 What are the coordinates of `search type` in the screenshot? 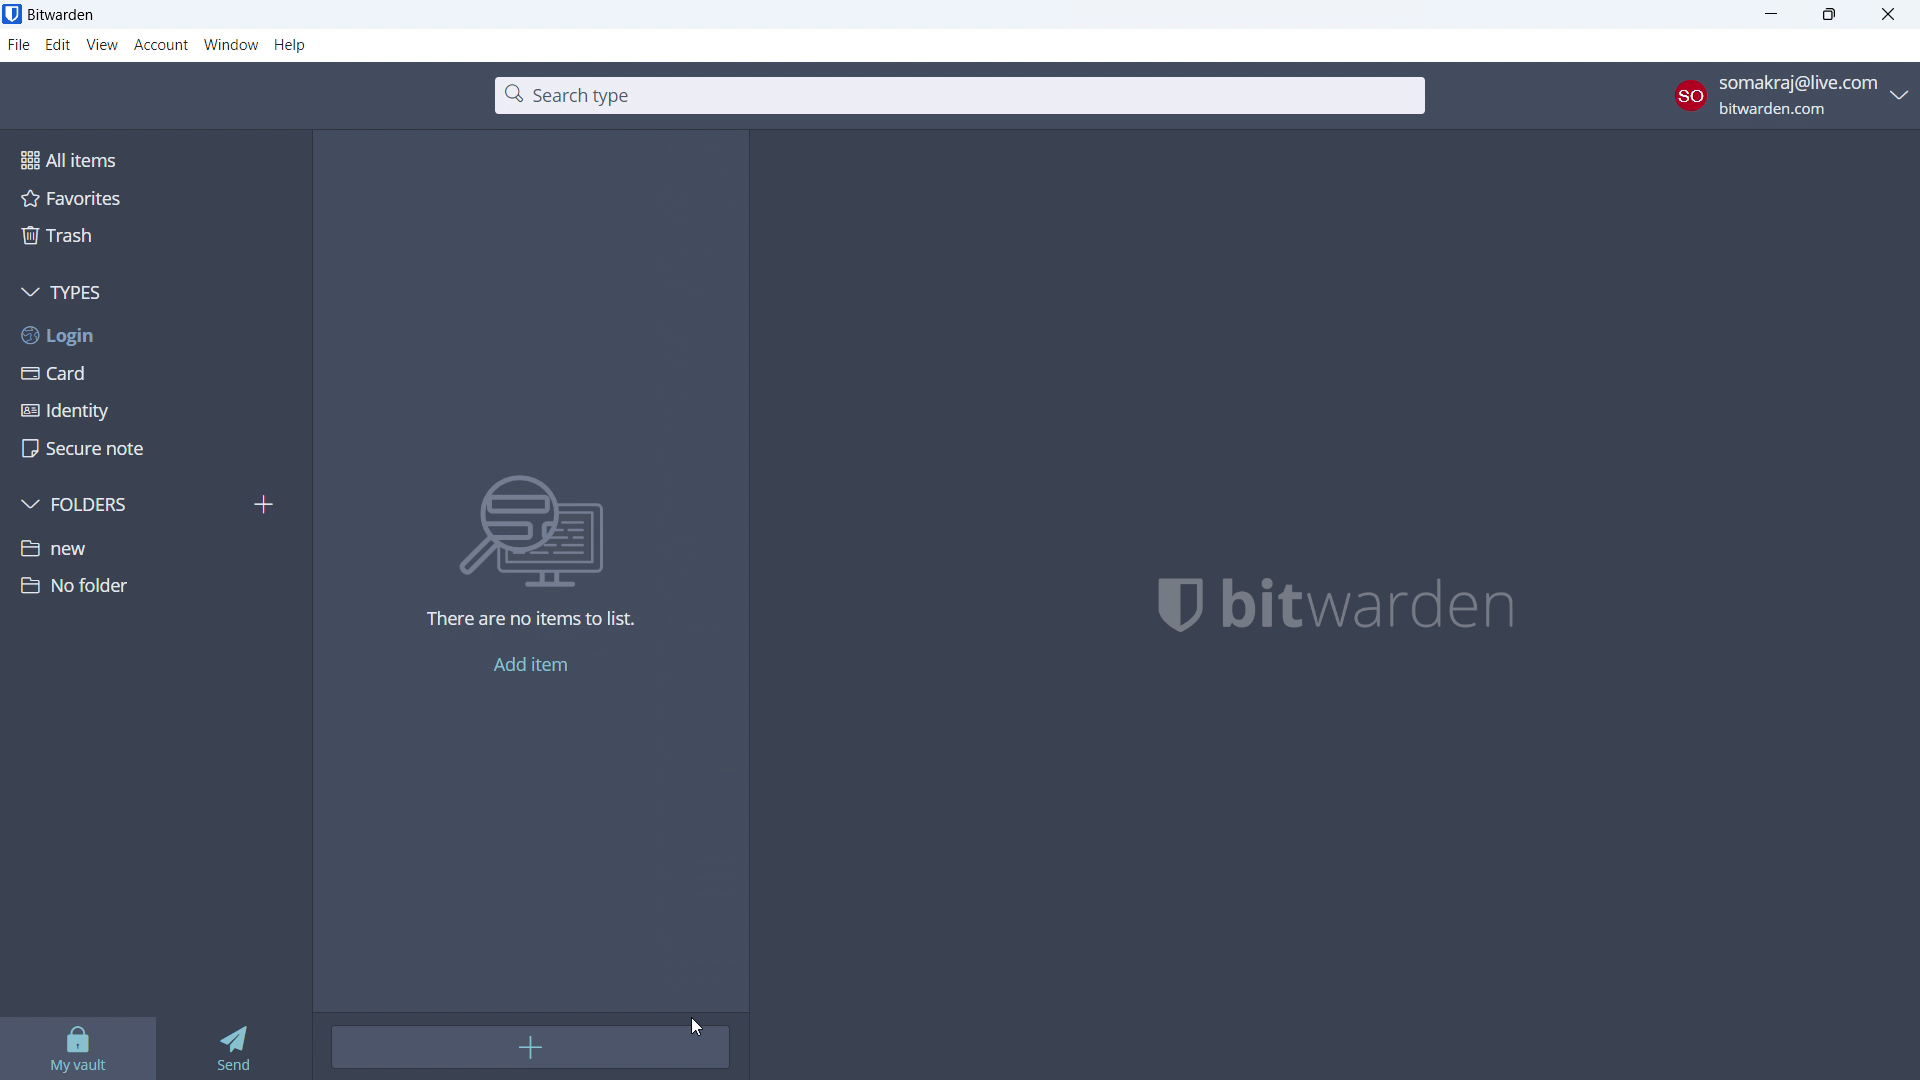 It's located at (960, 96).